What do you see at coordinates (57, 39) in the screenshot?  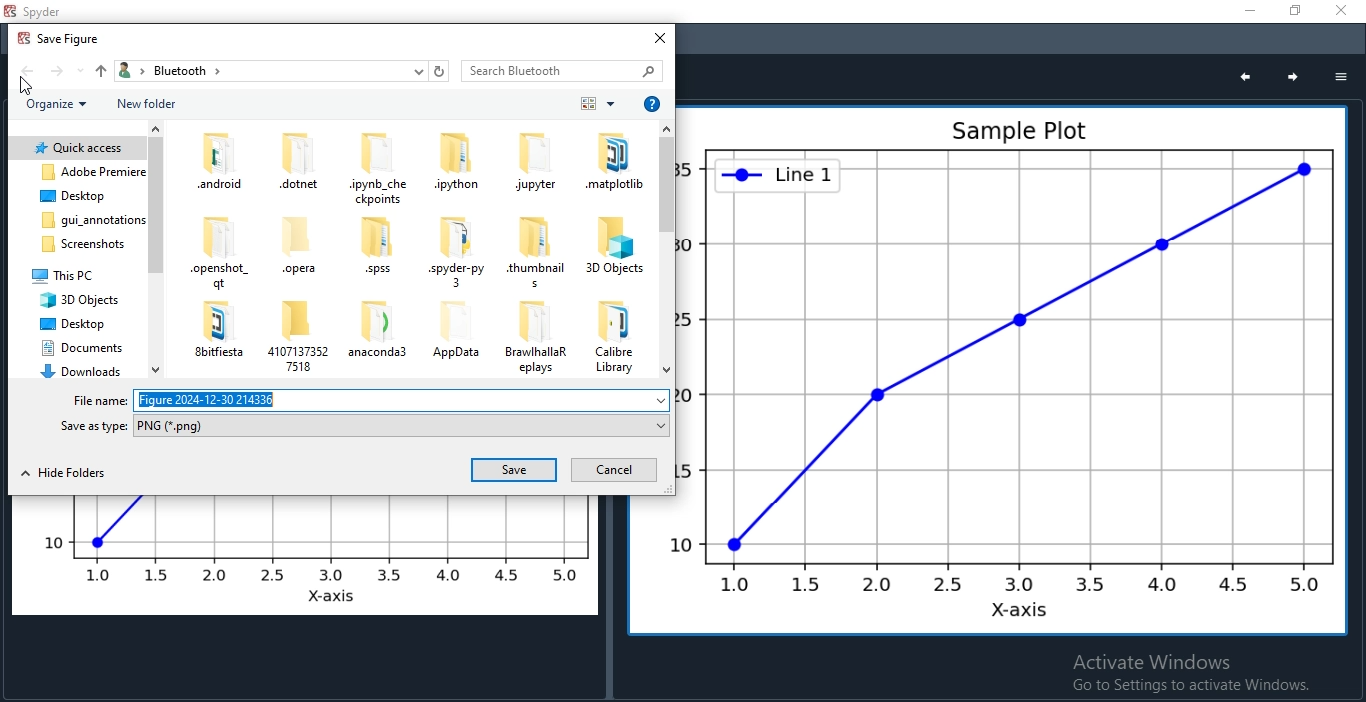 I see `popup name` at bounding box center [57, 39].